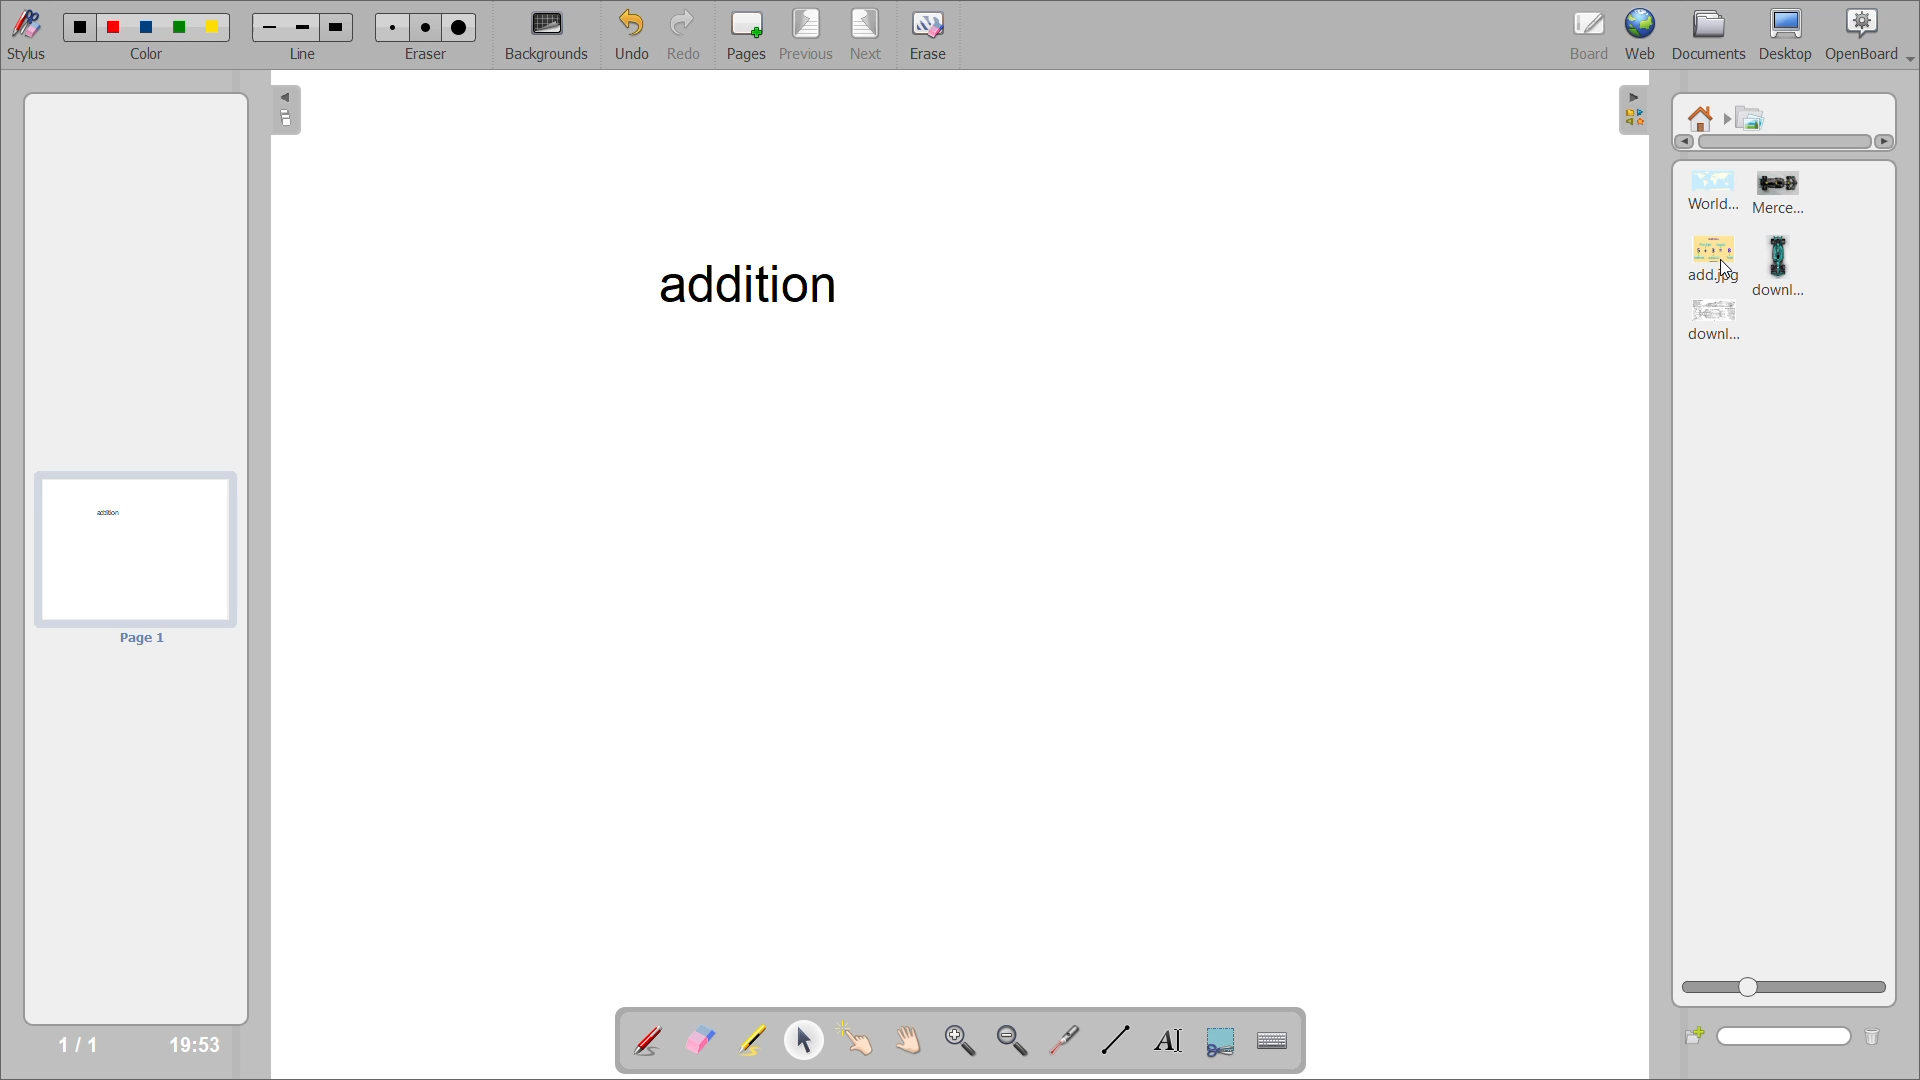 The height and width of the screenshot is (1080, 1920). I want to click on web, so click(1645, 32).